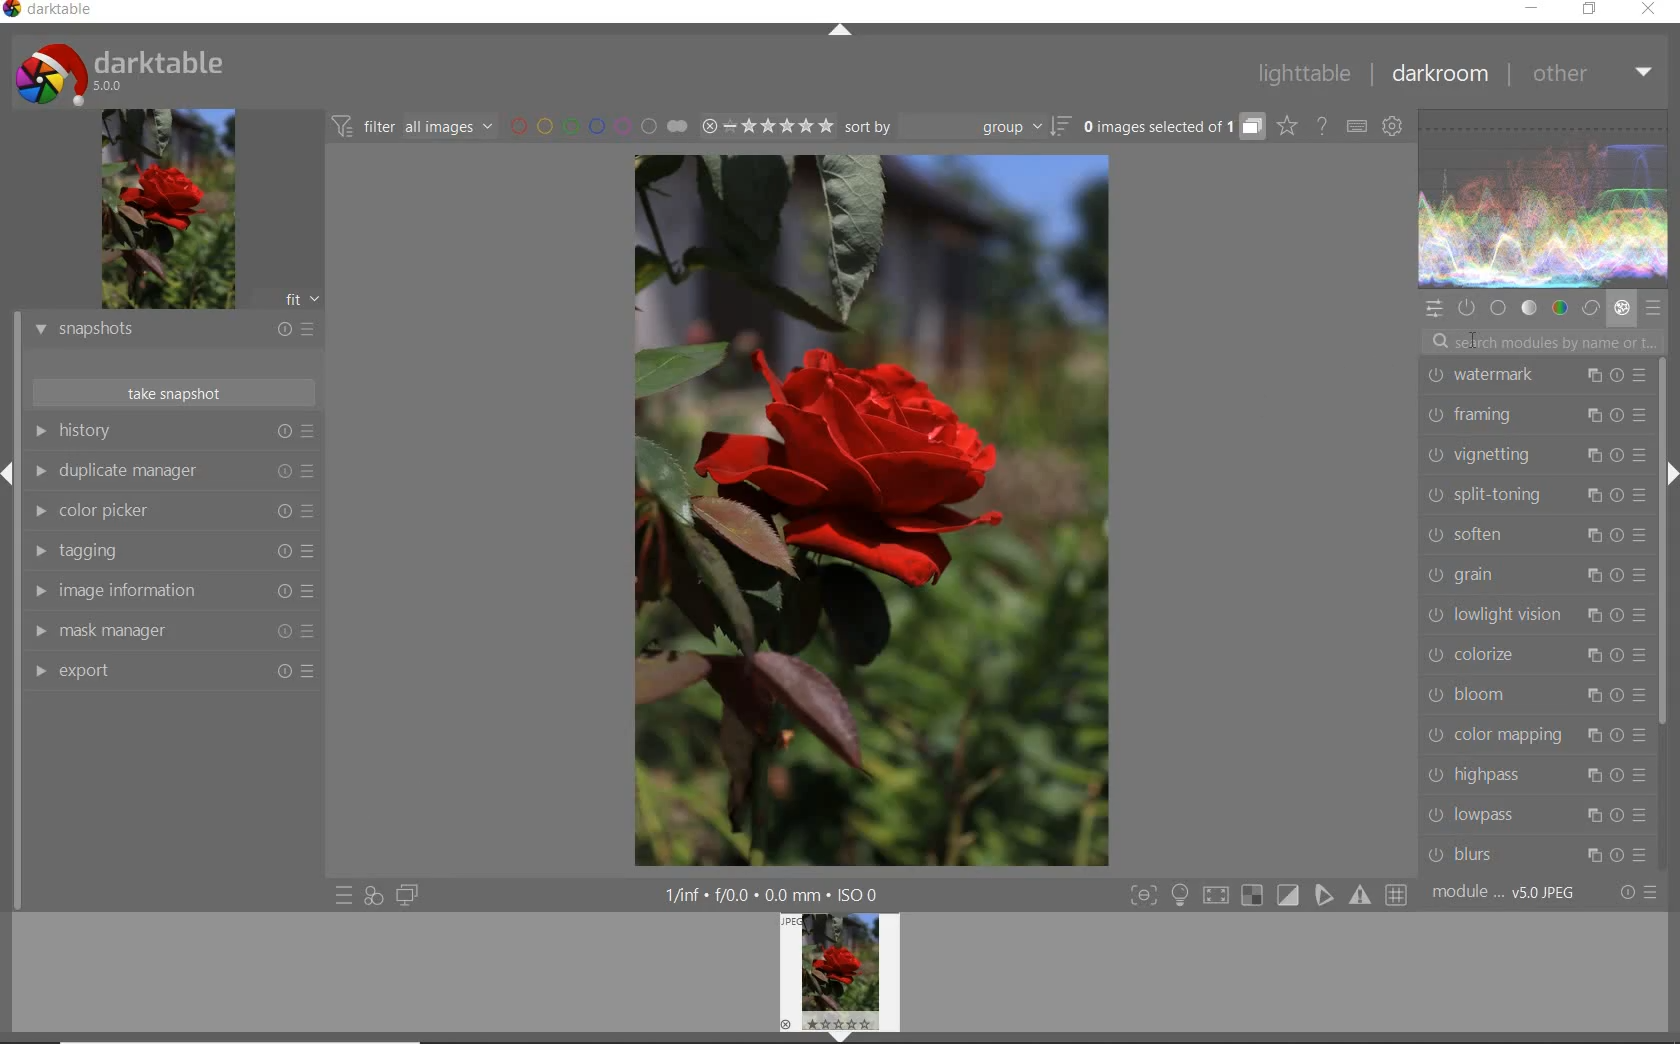 The image size is (1680, 1044). Describe the element at coordinates (767, 126) in the screenshot. I see `range ratings for selected images` at that location.